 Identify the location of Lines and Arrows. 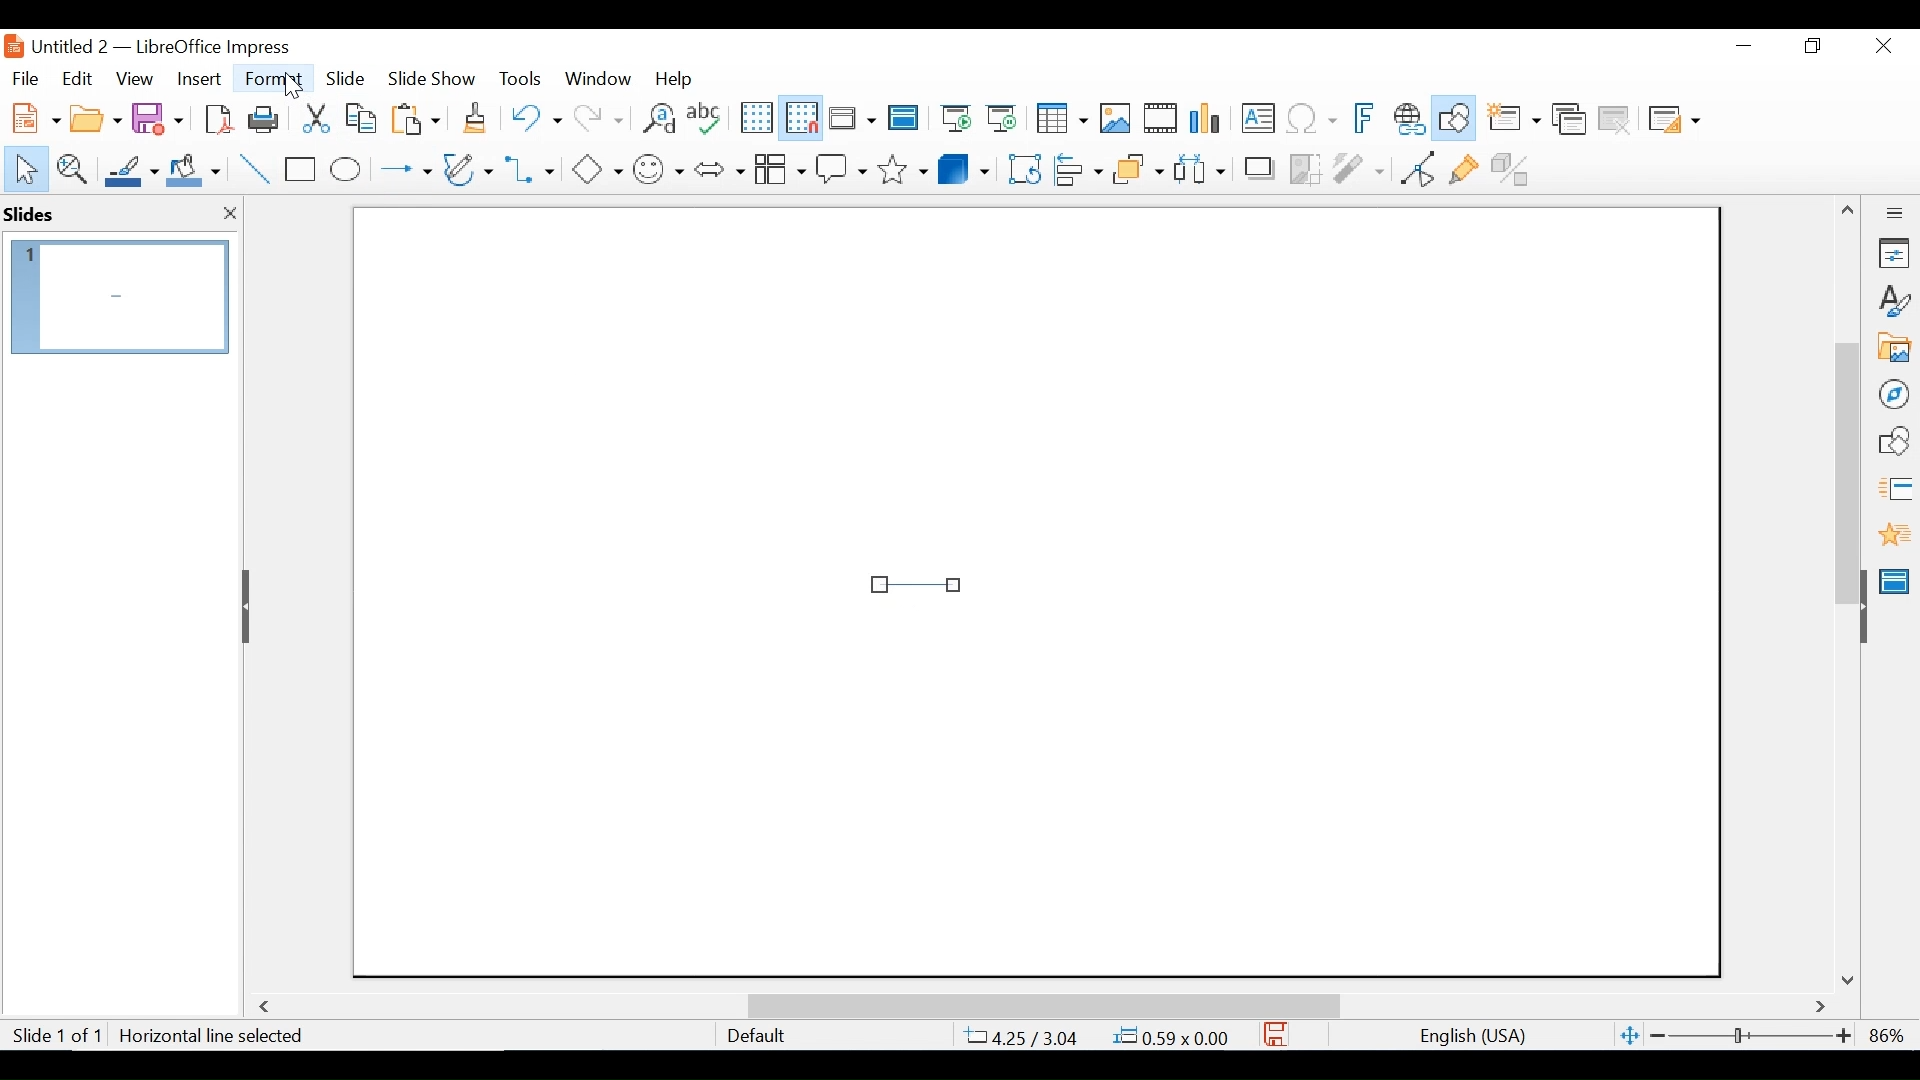
(401, 170).